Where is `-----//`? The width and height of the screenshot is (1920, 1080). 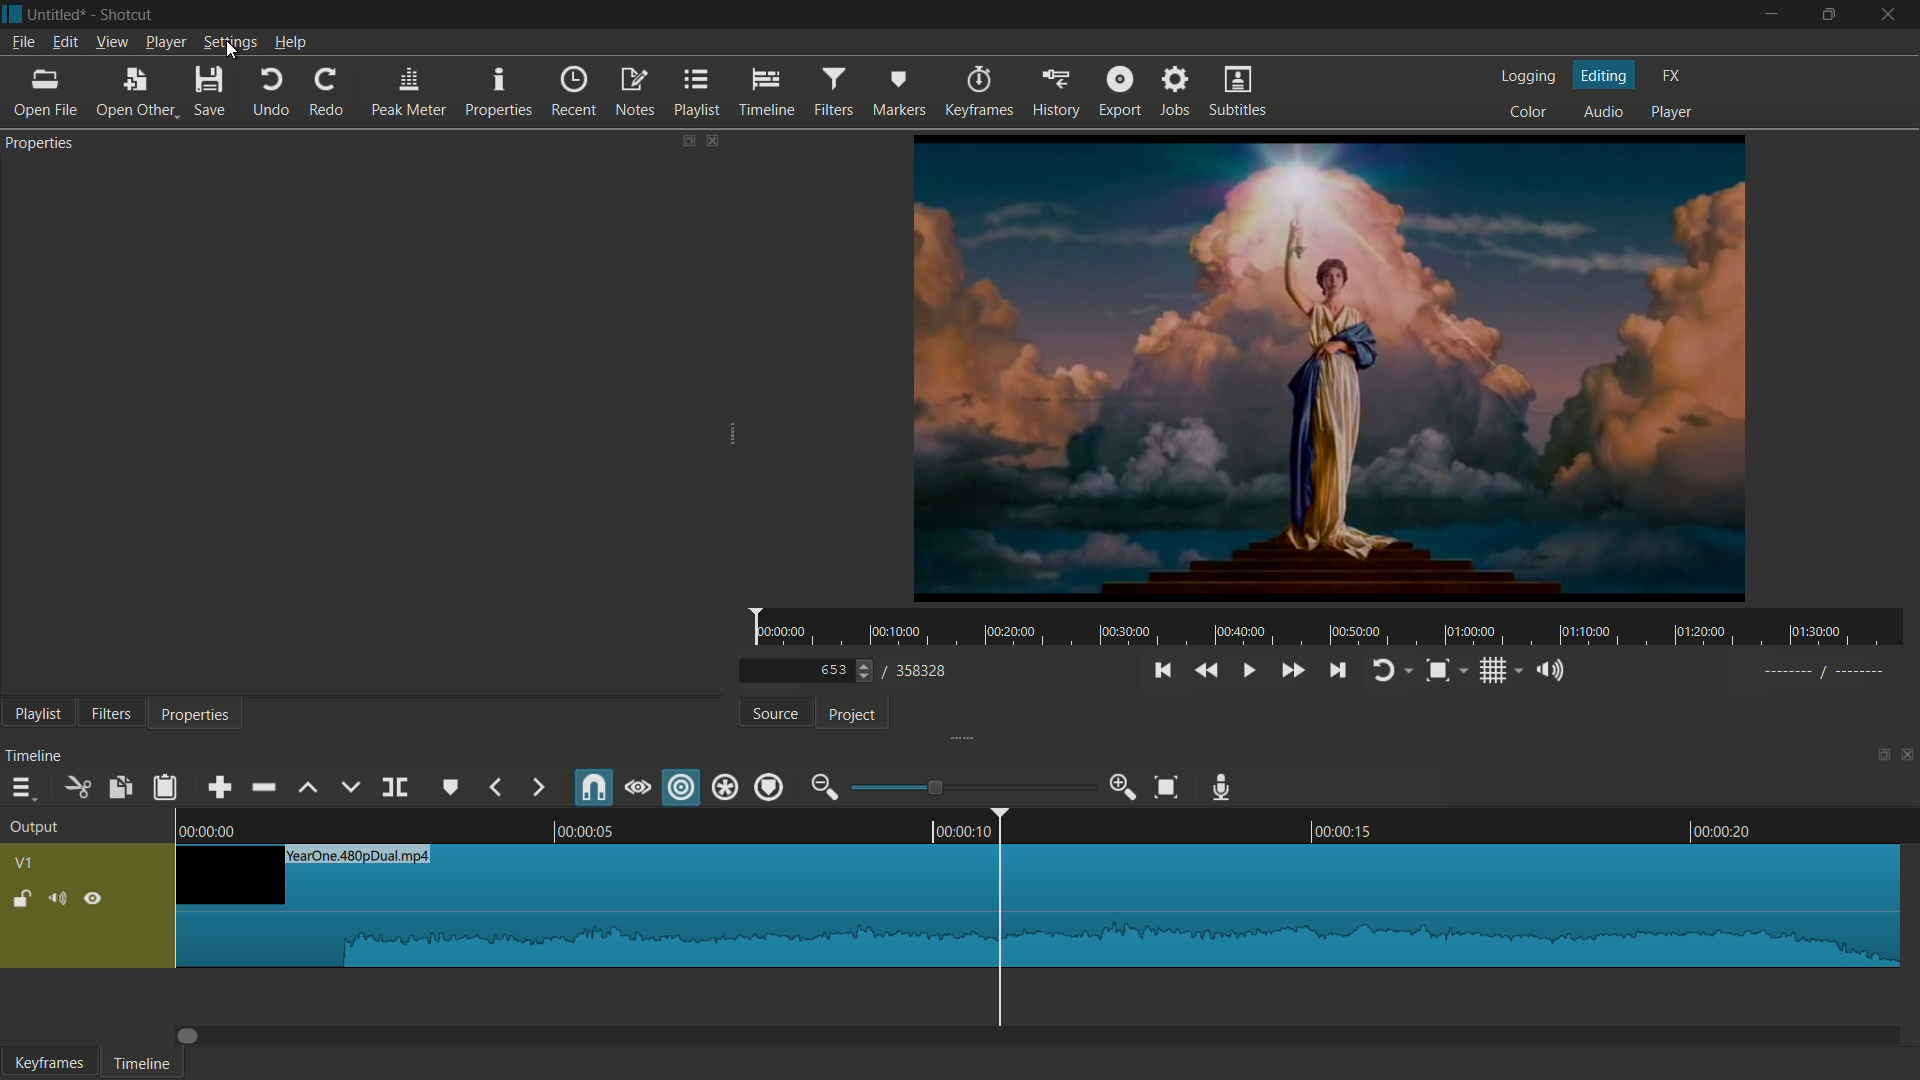 -----// is located at coordinates (1837, 670).